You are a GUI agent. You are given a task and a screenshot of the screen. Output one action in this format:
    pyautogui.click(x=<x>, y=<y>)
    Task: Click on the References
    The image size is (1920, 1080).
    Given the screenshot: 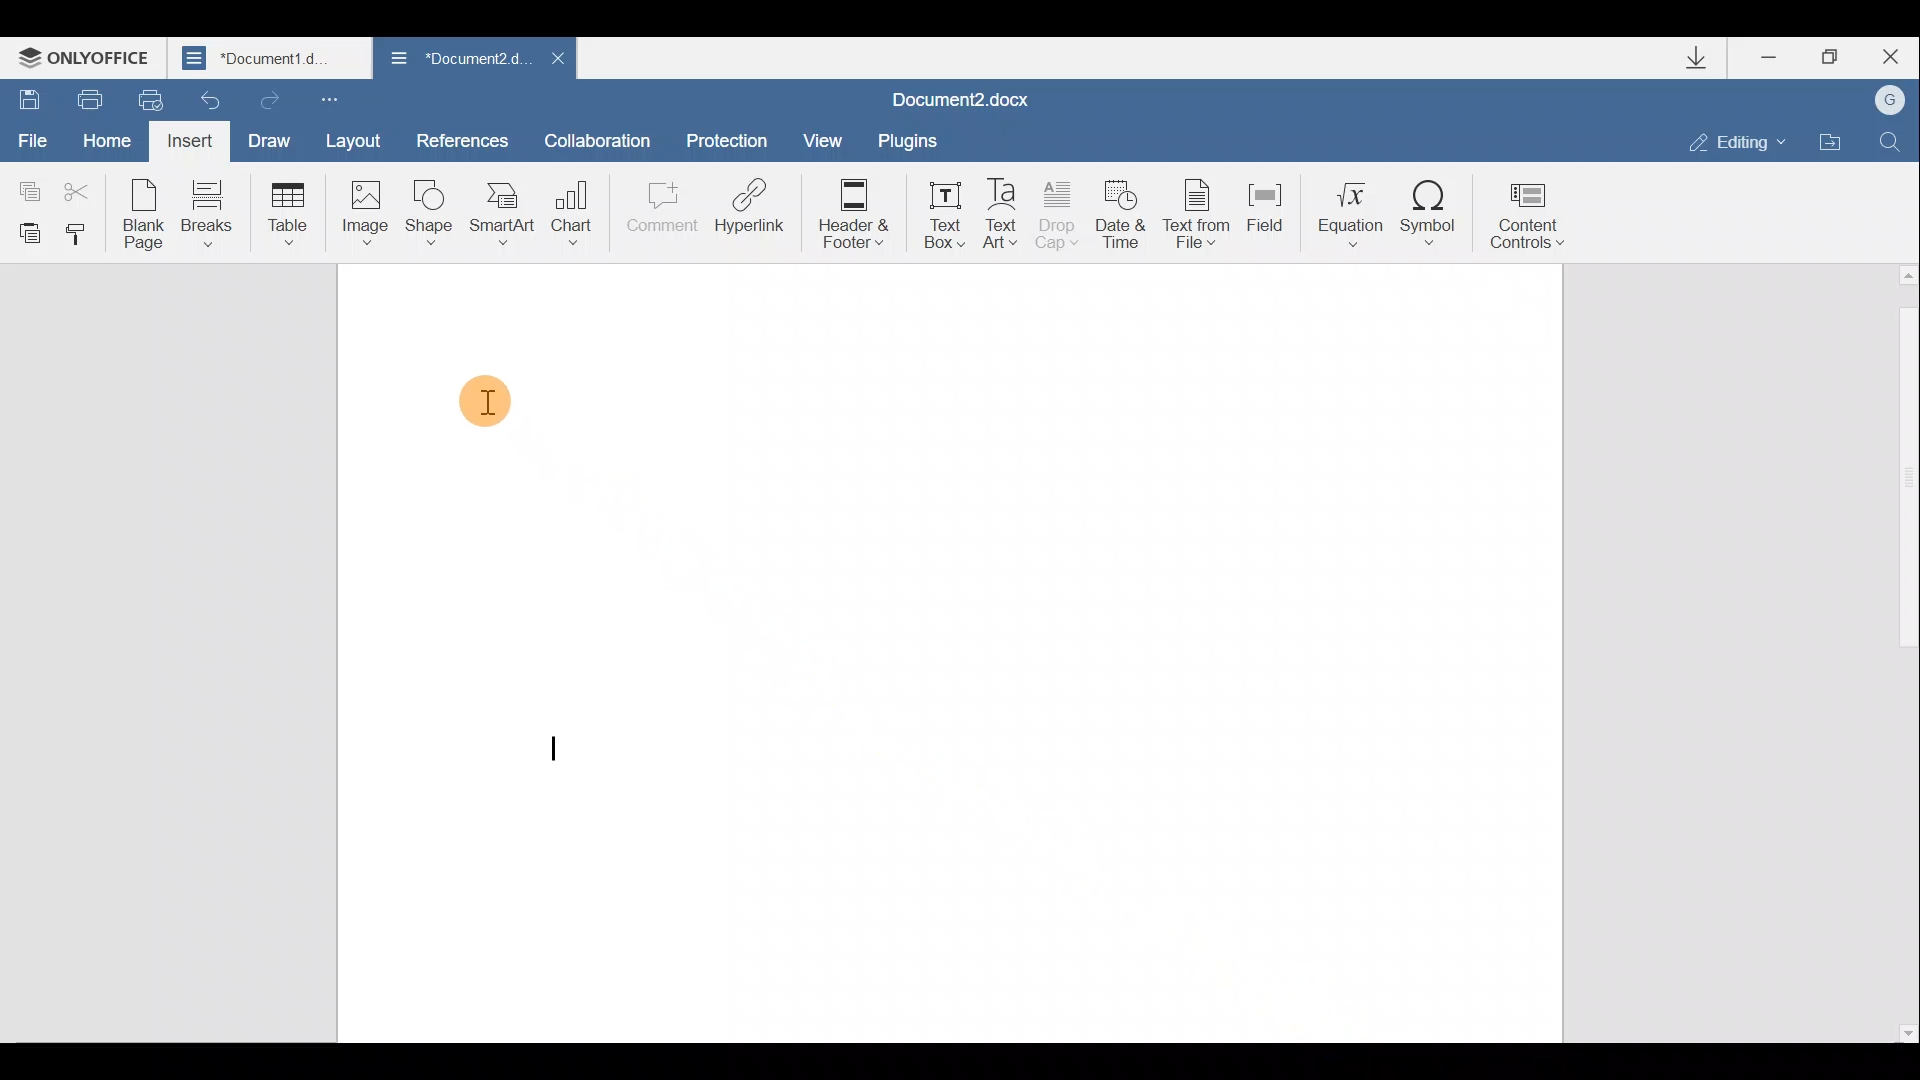 What is the action you would take?
    pyautogui.click(x=463, y=139)
    